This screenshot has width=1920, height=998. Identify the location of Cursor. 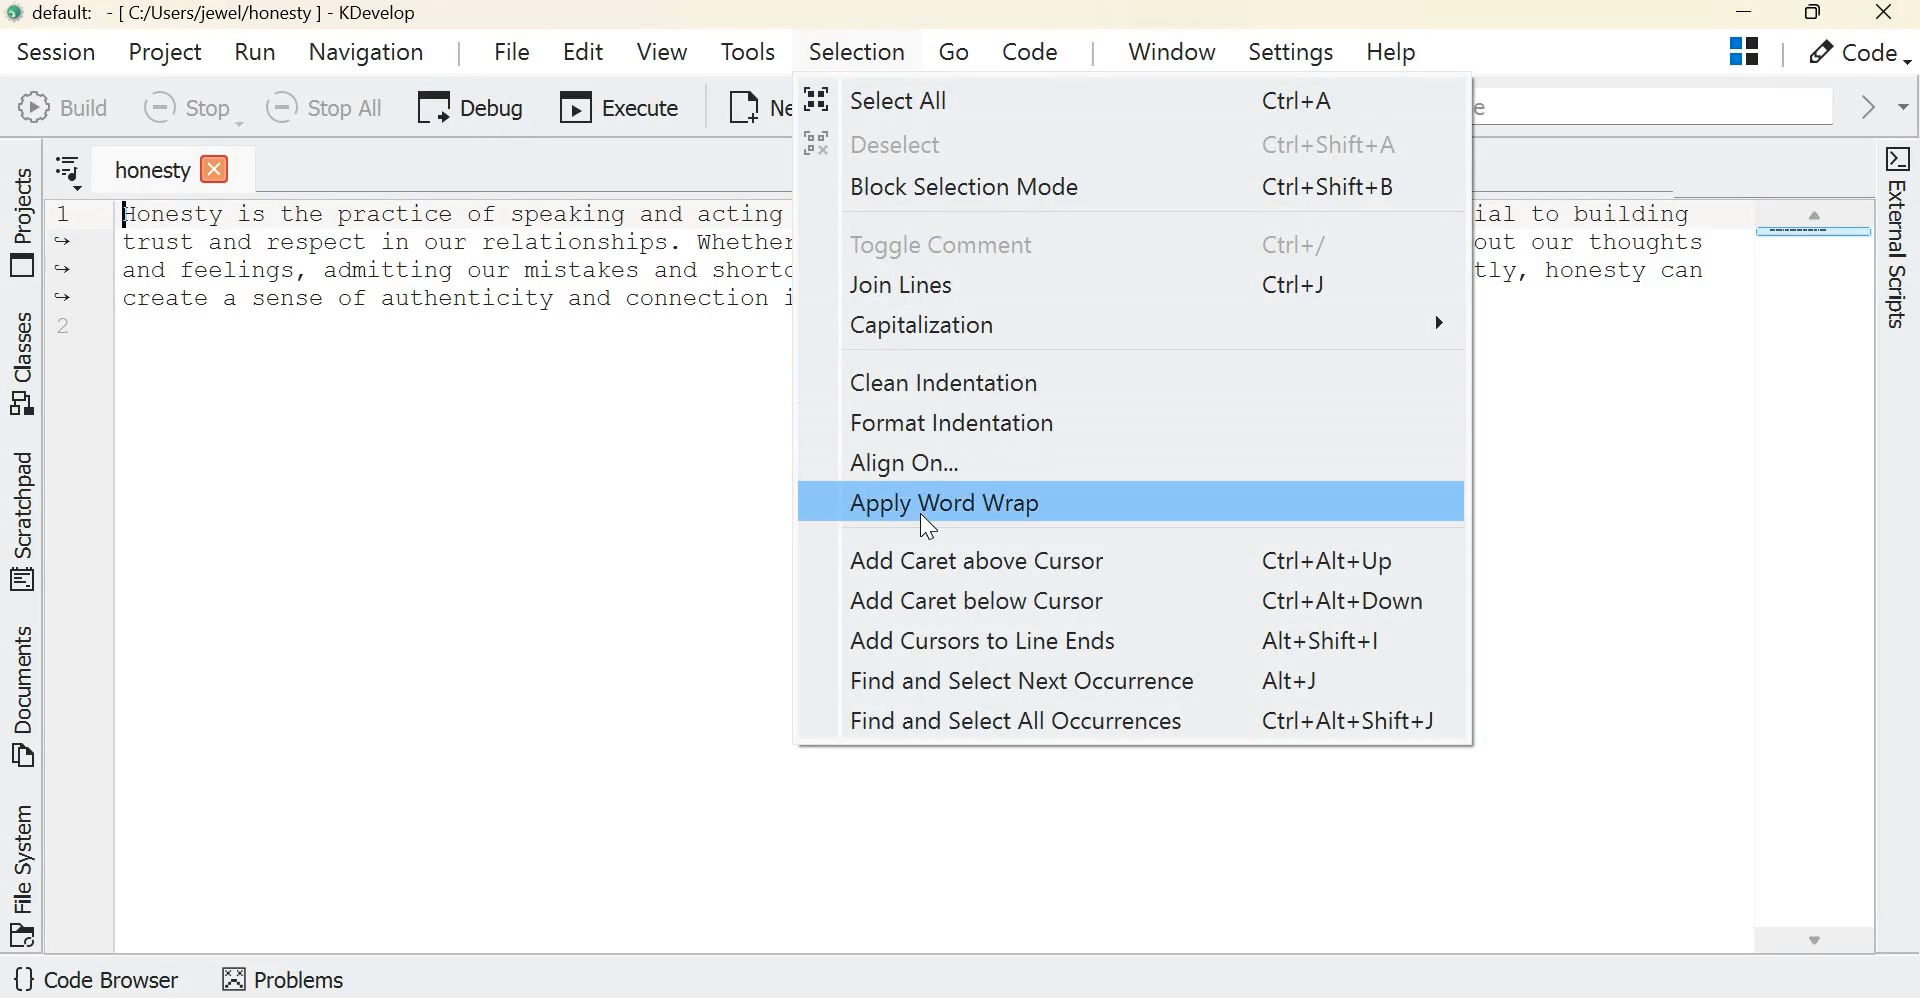
(930, 531).